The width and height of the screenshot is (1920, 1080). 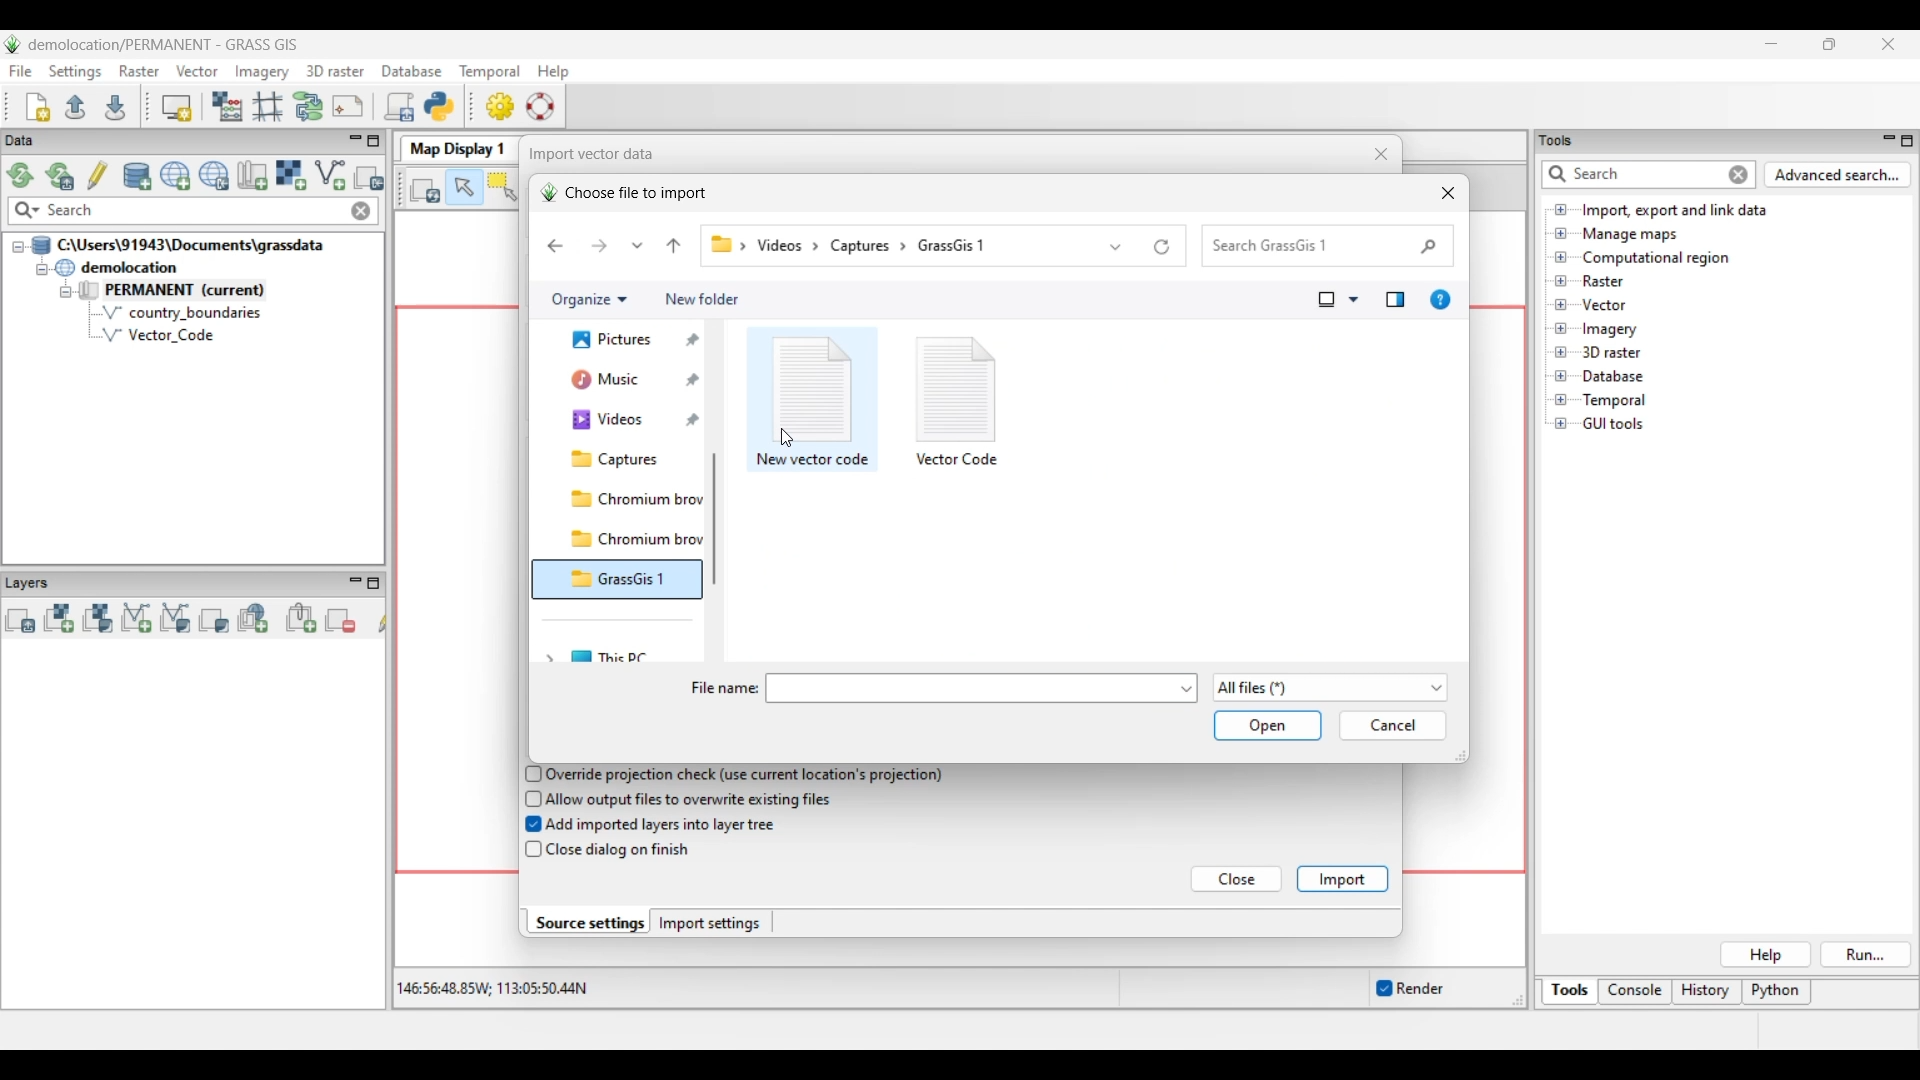 What do you see at coordinates (588, 922) in the screenshot?
I see `Source settings, current selection` at bounding box center [588, 922].